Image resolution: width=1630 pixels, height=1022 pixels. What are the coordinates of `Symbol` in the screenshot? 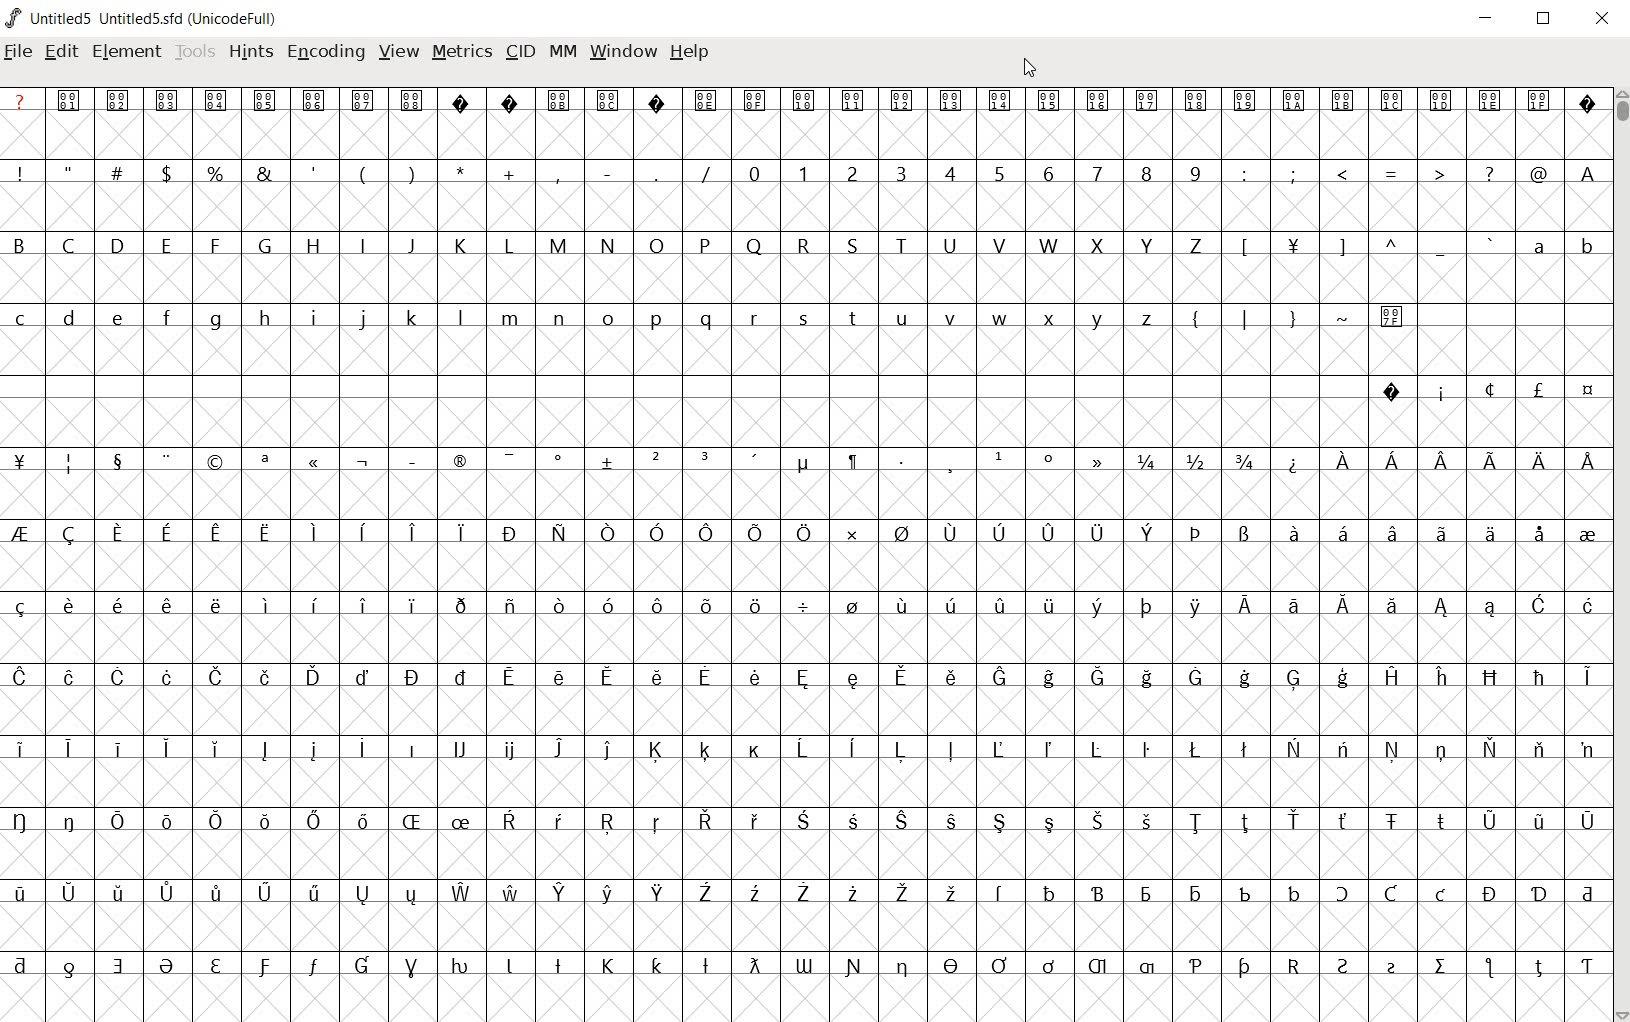 It's located at (1292, 249).